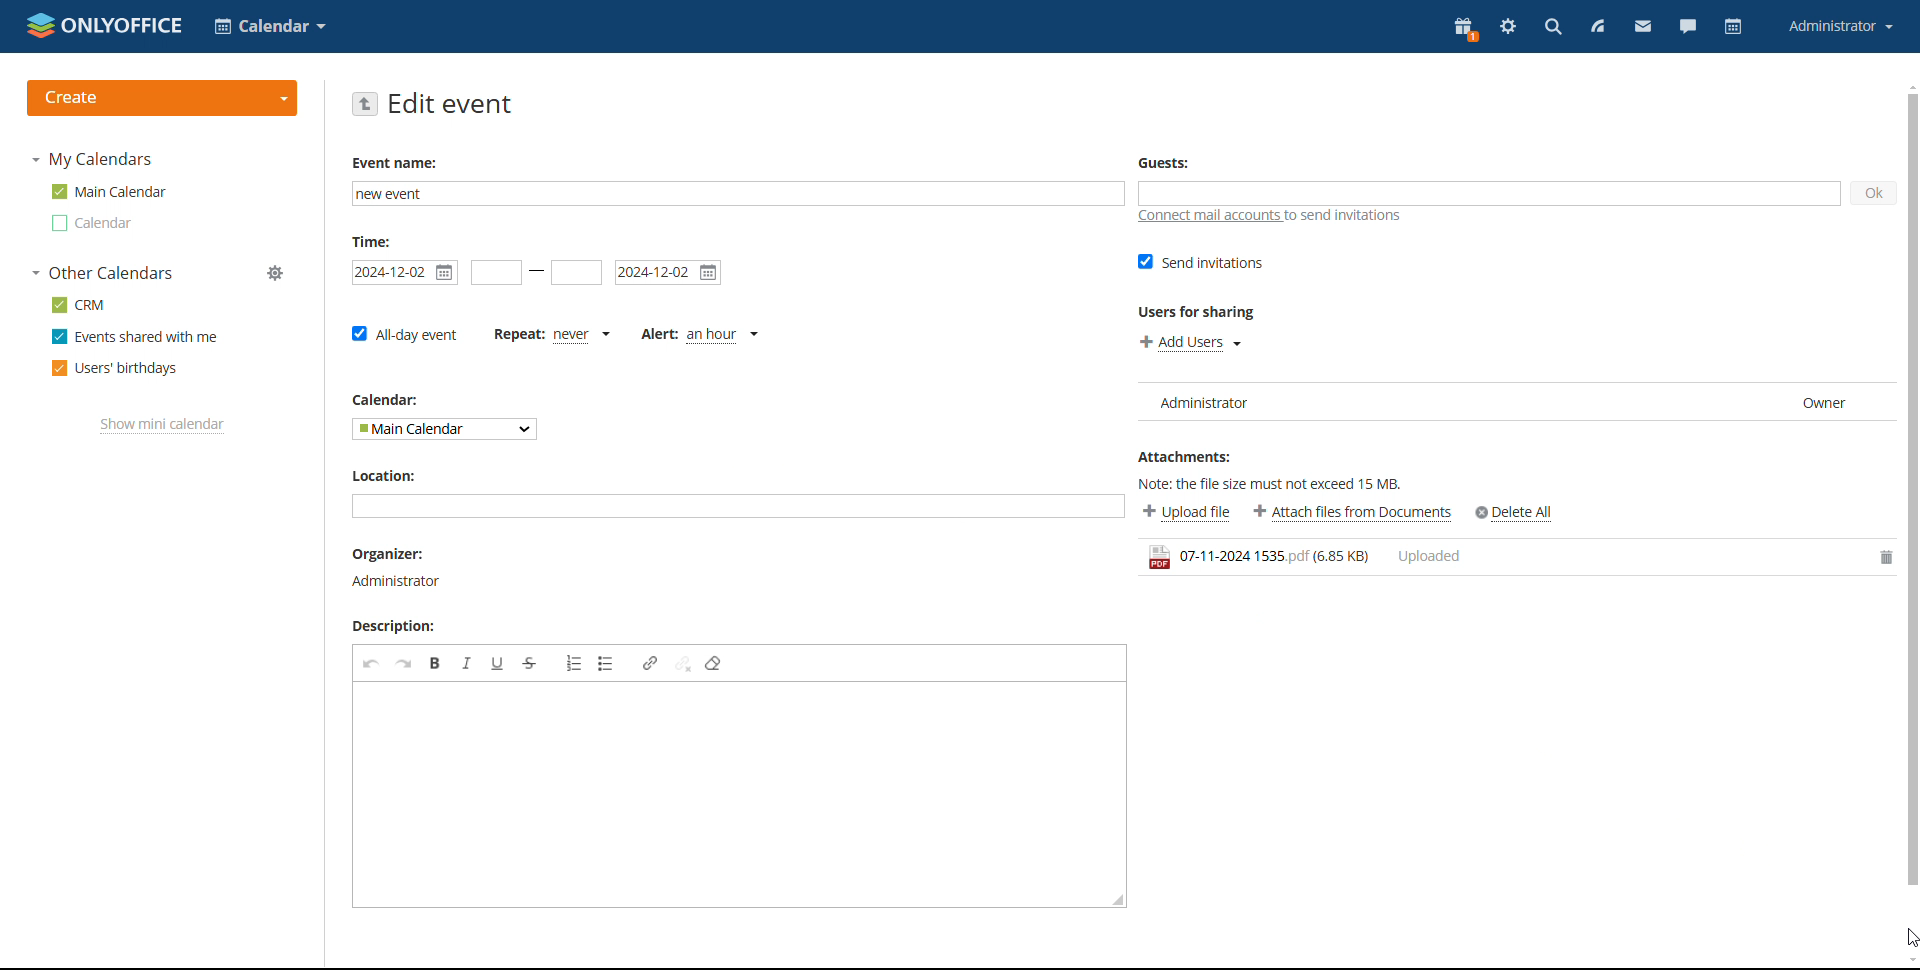  I want to click on calendar, so click(386, 400).